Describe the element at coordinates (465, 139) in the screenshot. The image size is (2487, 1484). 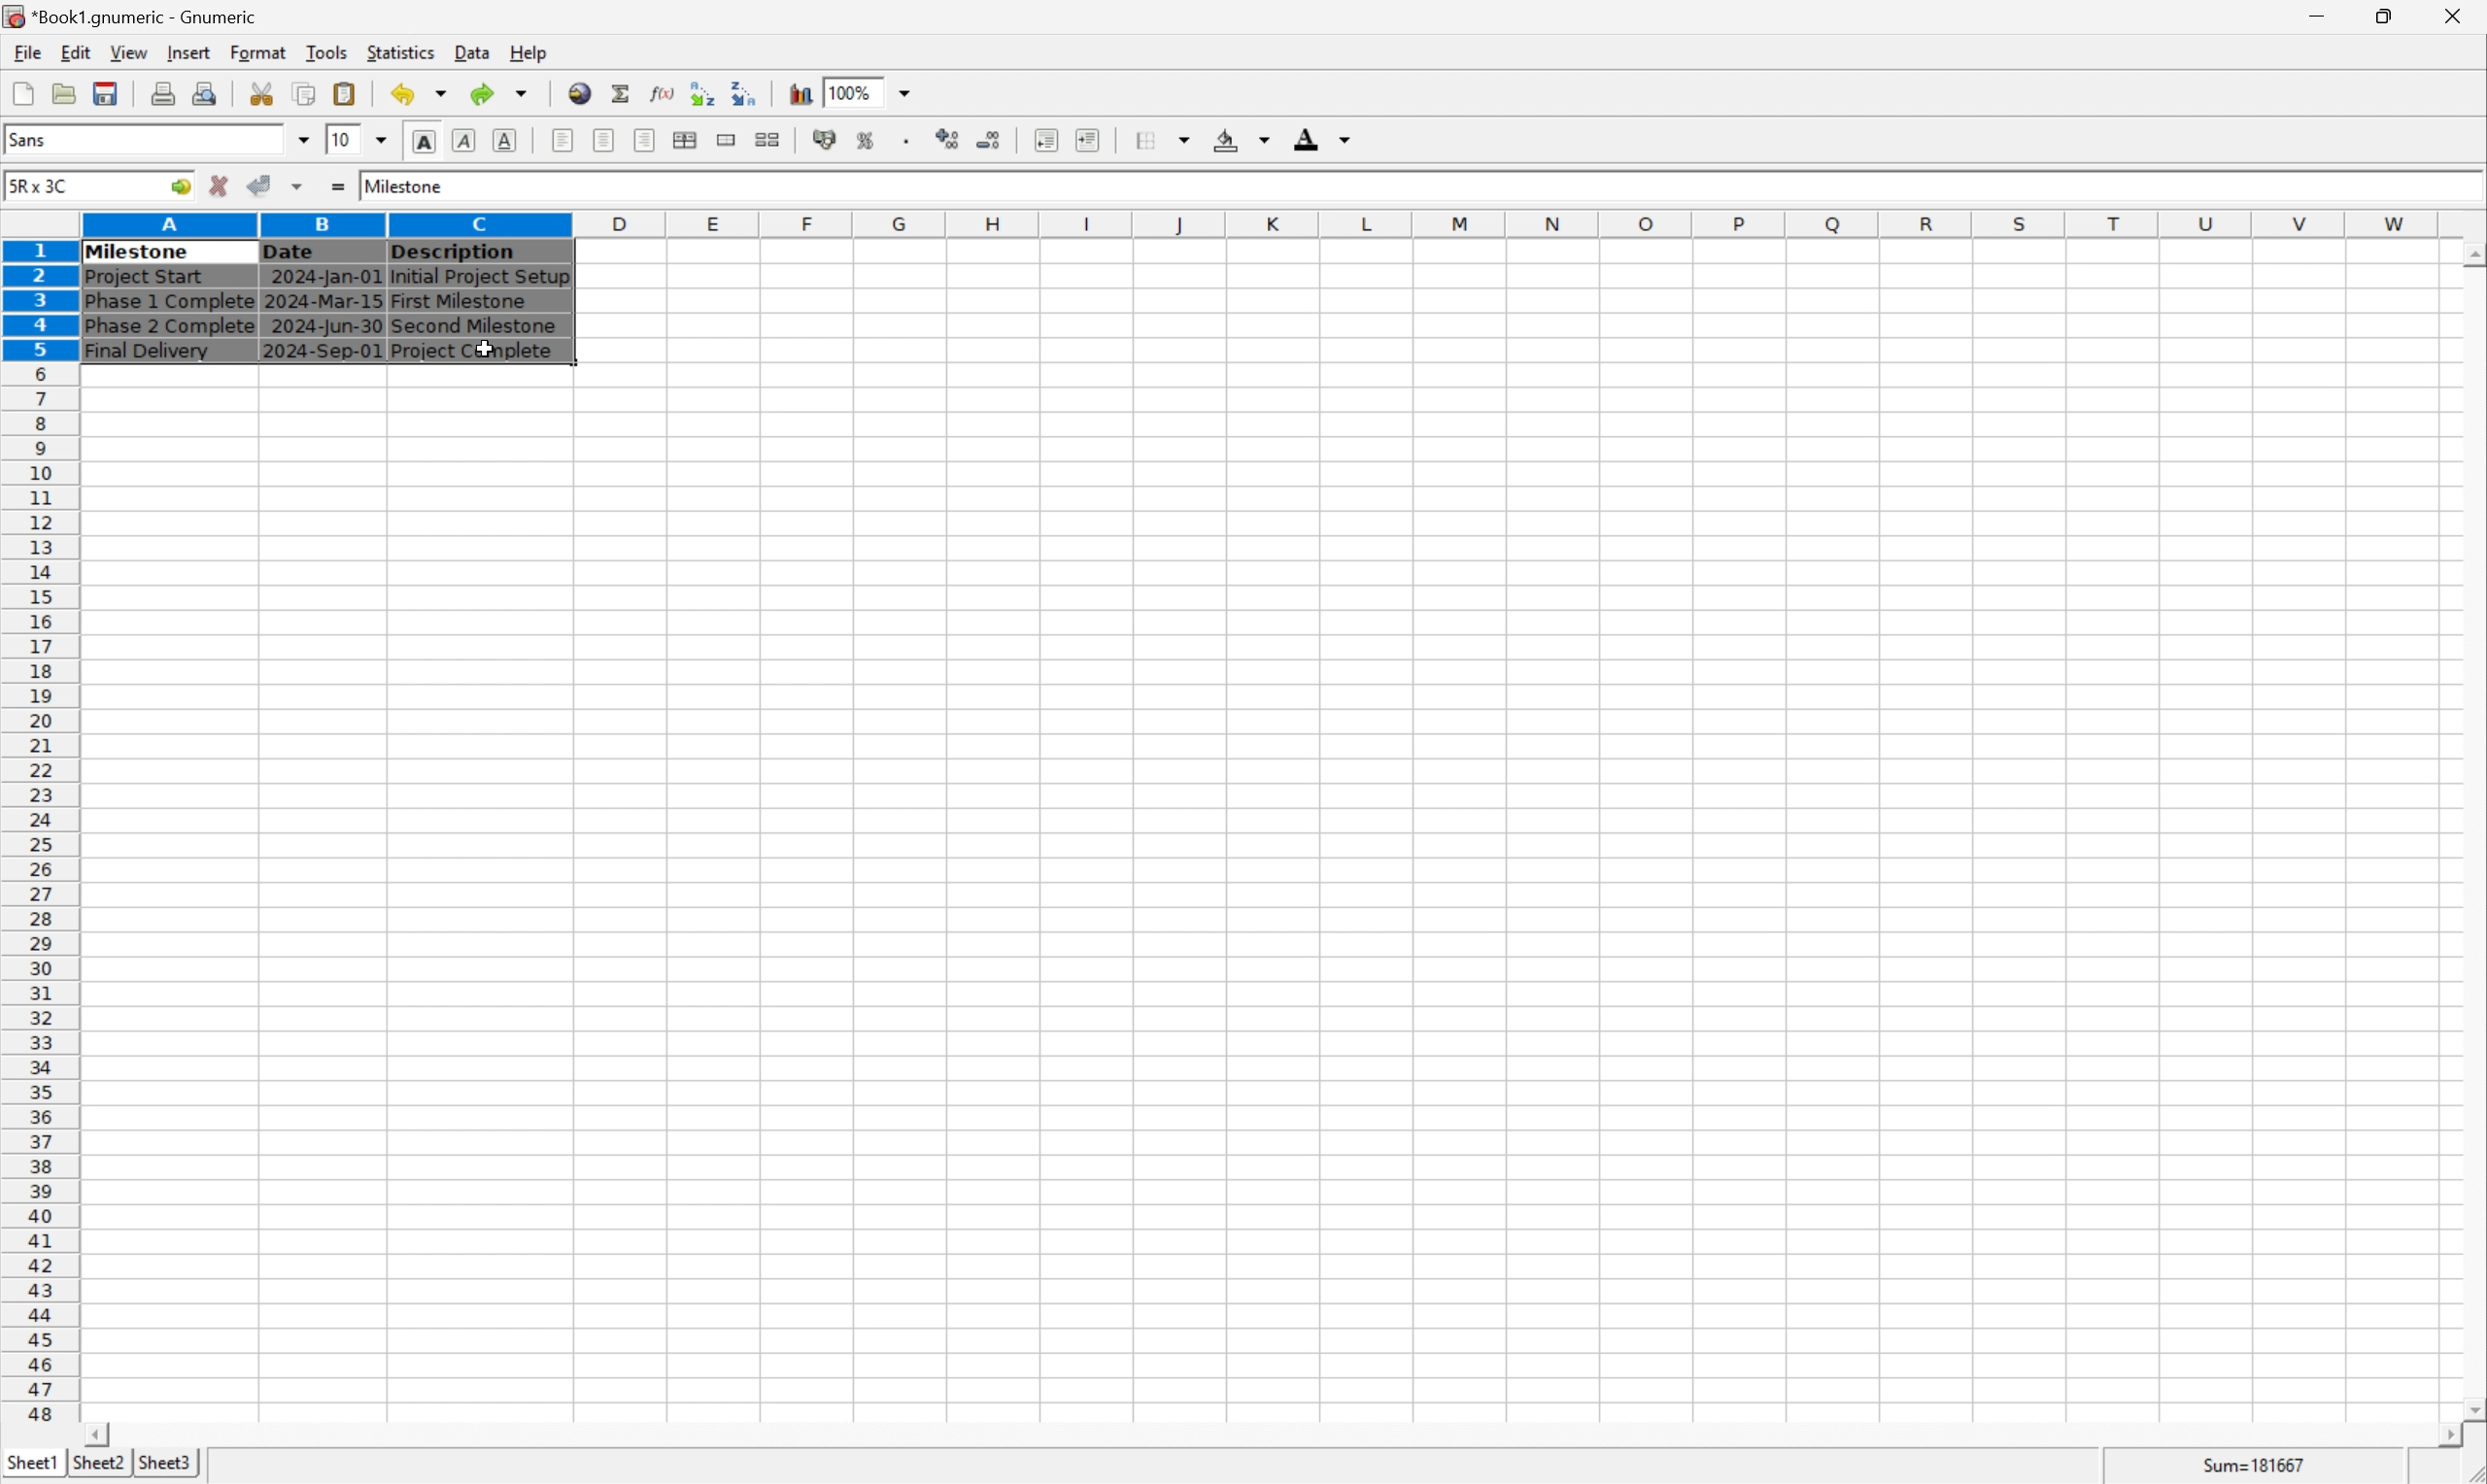
I see `italic` at that location.